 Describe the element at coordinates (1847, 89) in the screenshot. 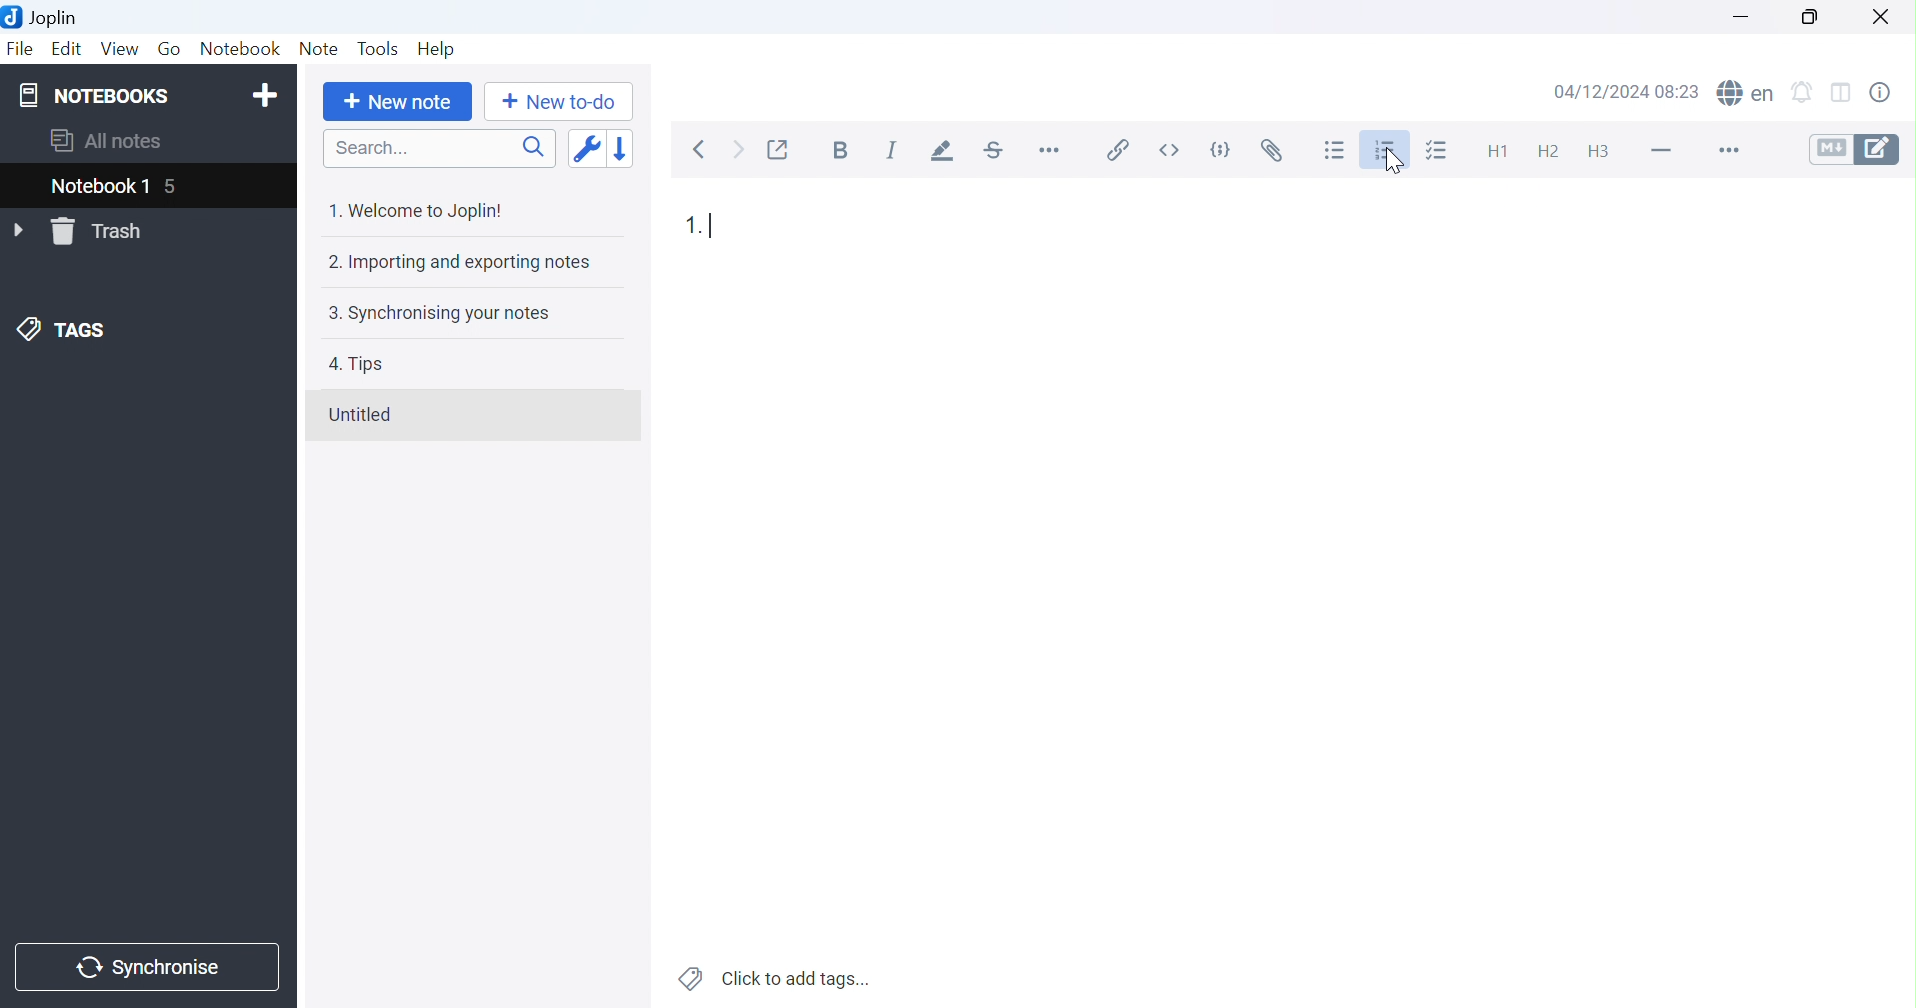

I see `Toggle editor layout` at that location.